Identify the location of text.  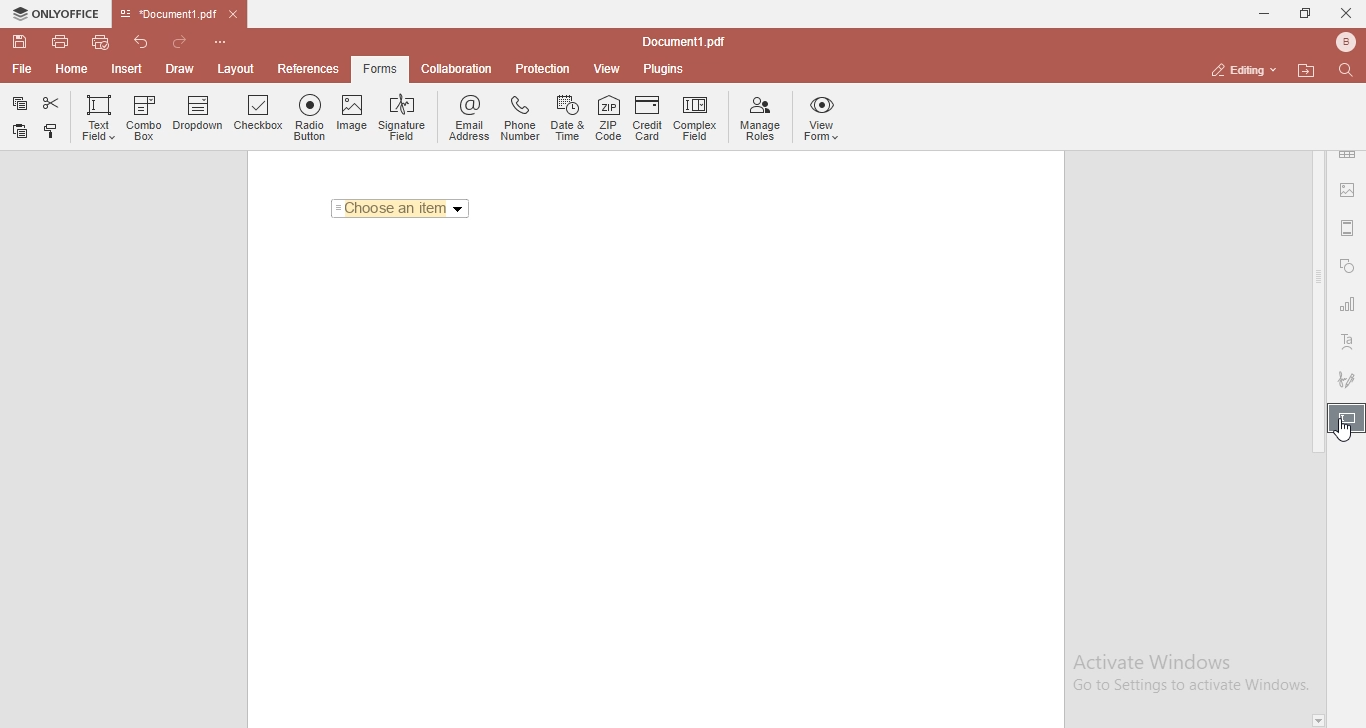
(1348, 343).